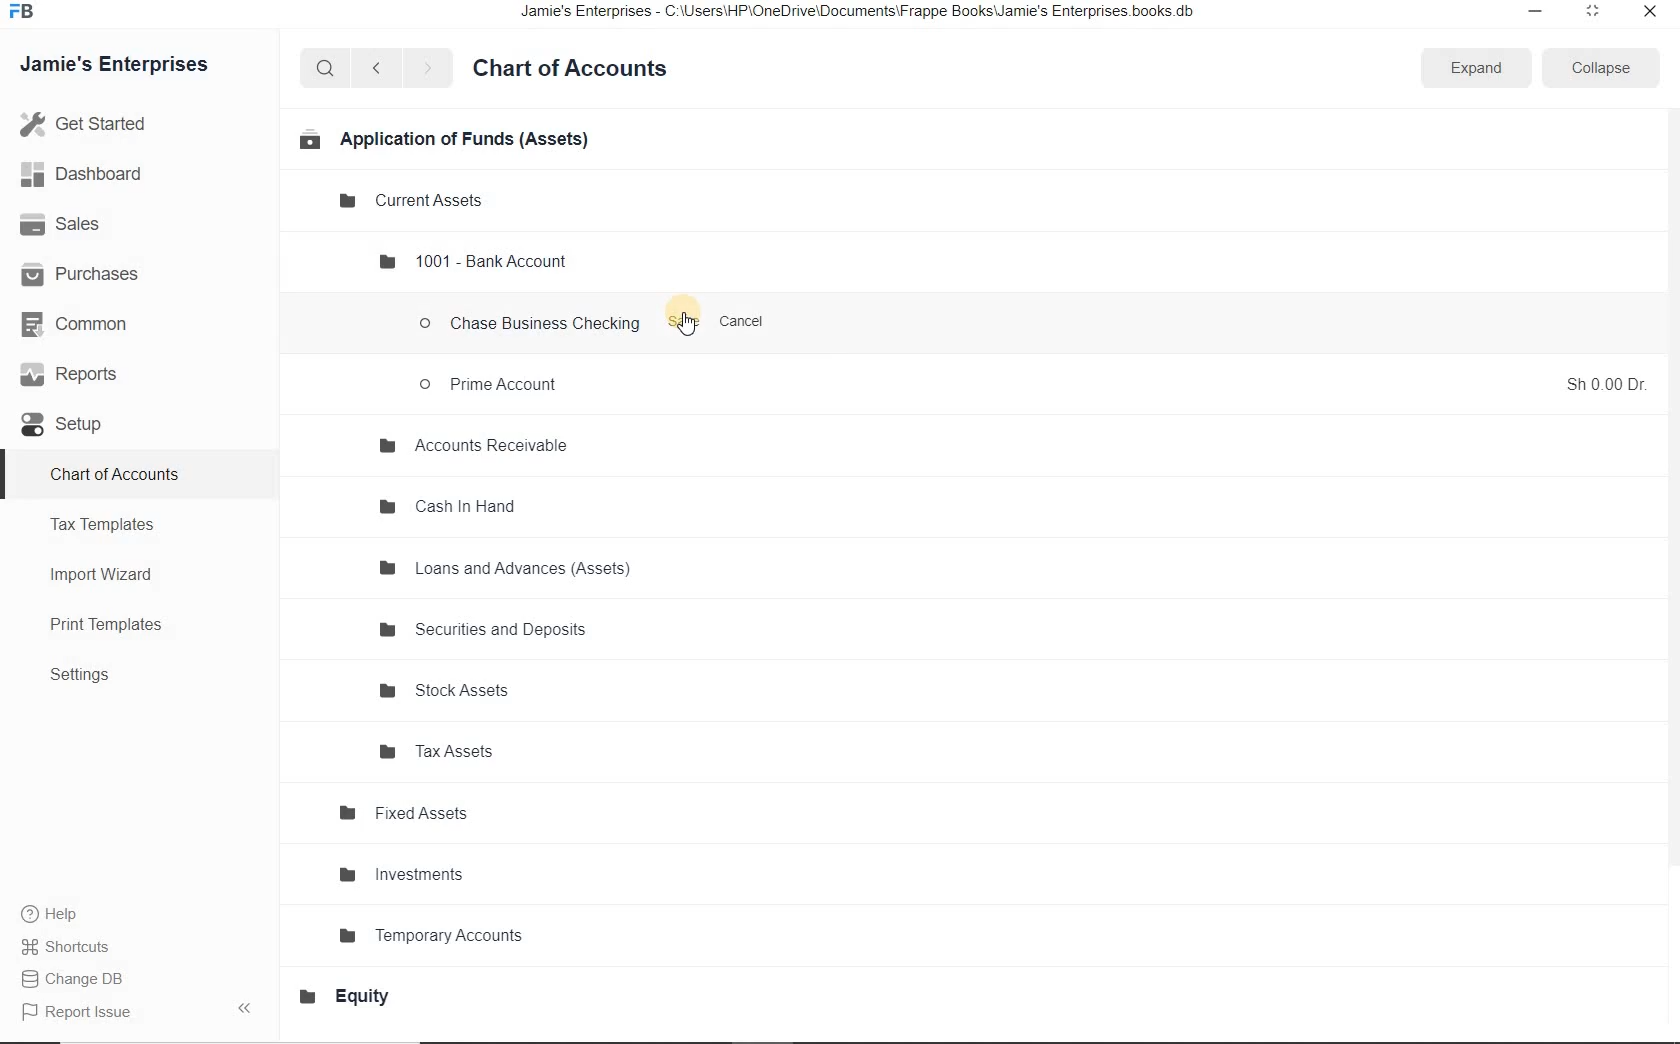 The width and height of the screenshot is (1680, 1044). What do you see at coordinates (506, 569) in the screenshot?
I see `Loans and Advances (Assets)` at bounding box center [506, 569].